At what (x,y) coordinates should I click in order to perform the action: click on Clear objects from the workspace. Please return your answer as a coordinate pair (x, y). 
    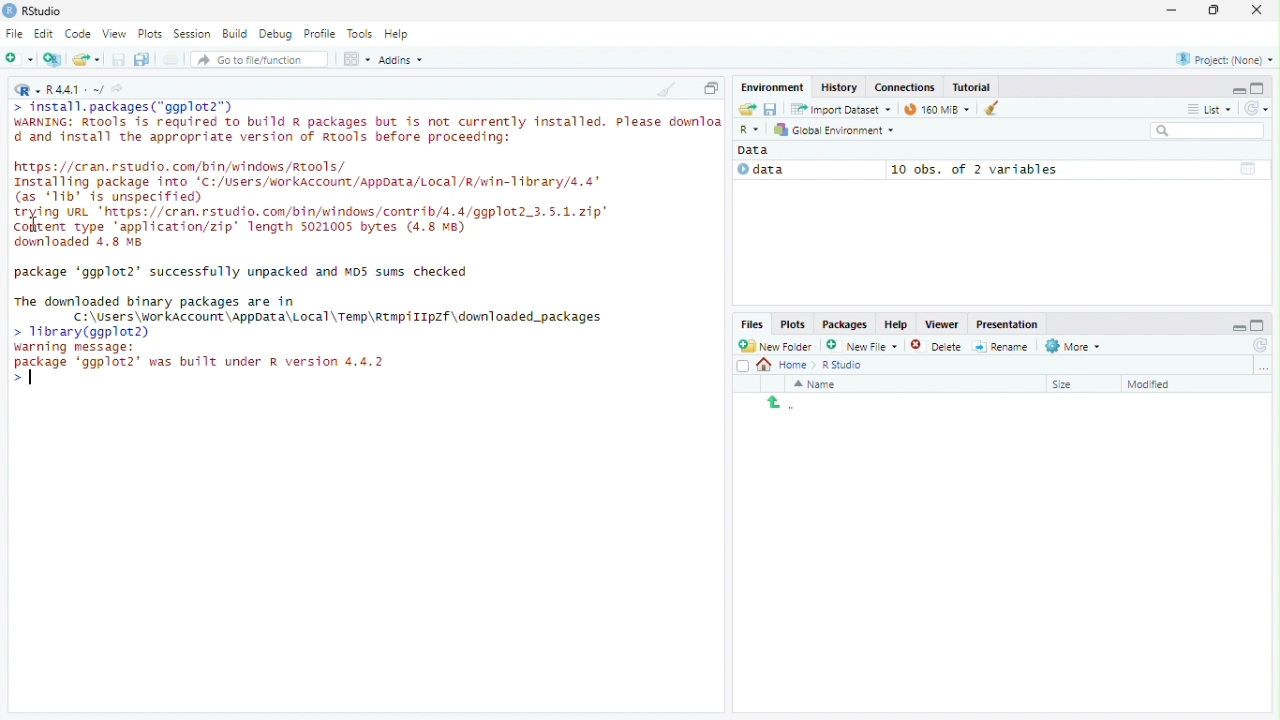
    Looking at the image, I should click on (985, 108).